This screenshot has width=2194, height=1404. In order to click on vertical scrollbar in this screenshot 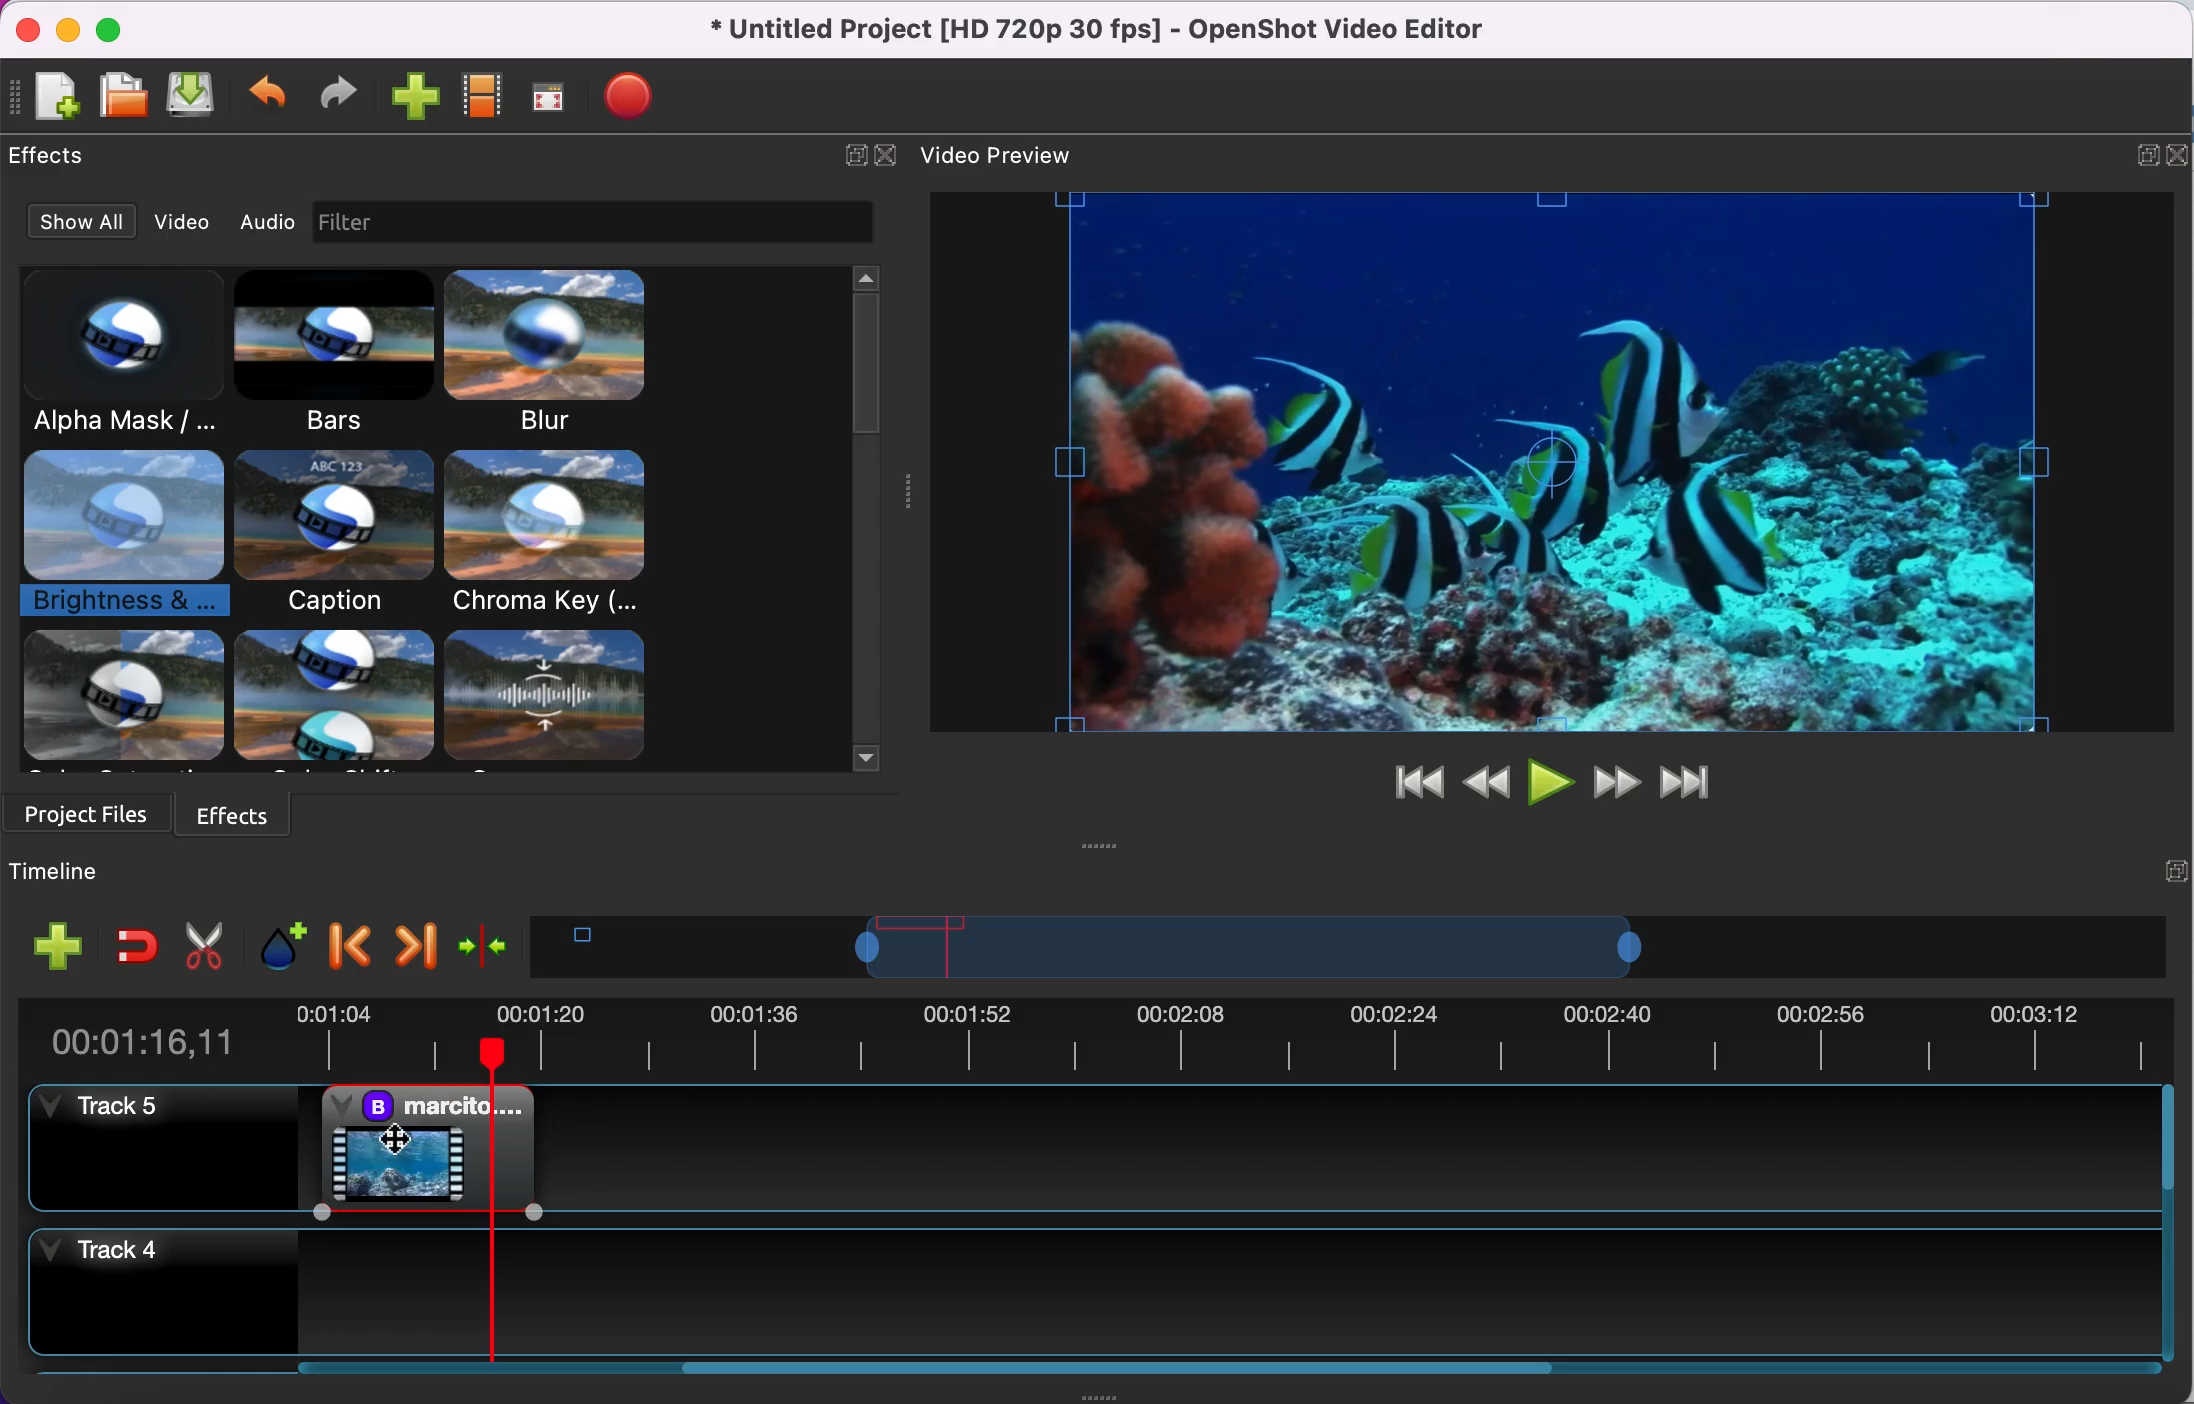, I will do `click(865, 364)`.